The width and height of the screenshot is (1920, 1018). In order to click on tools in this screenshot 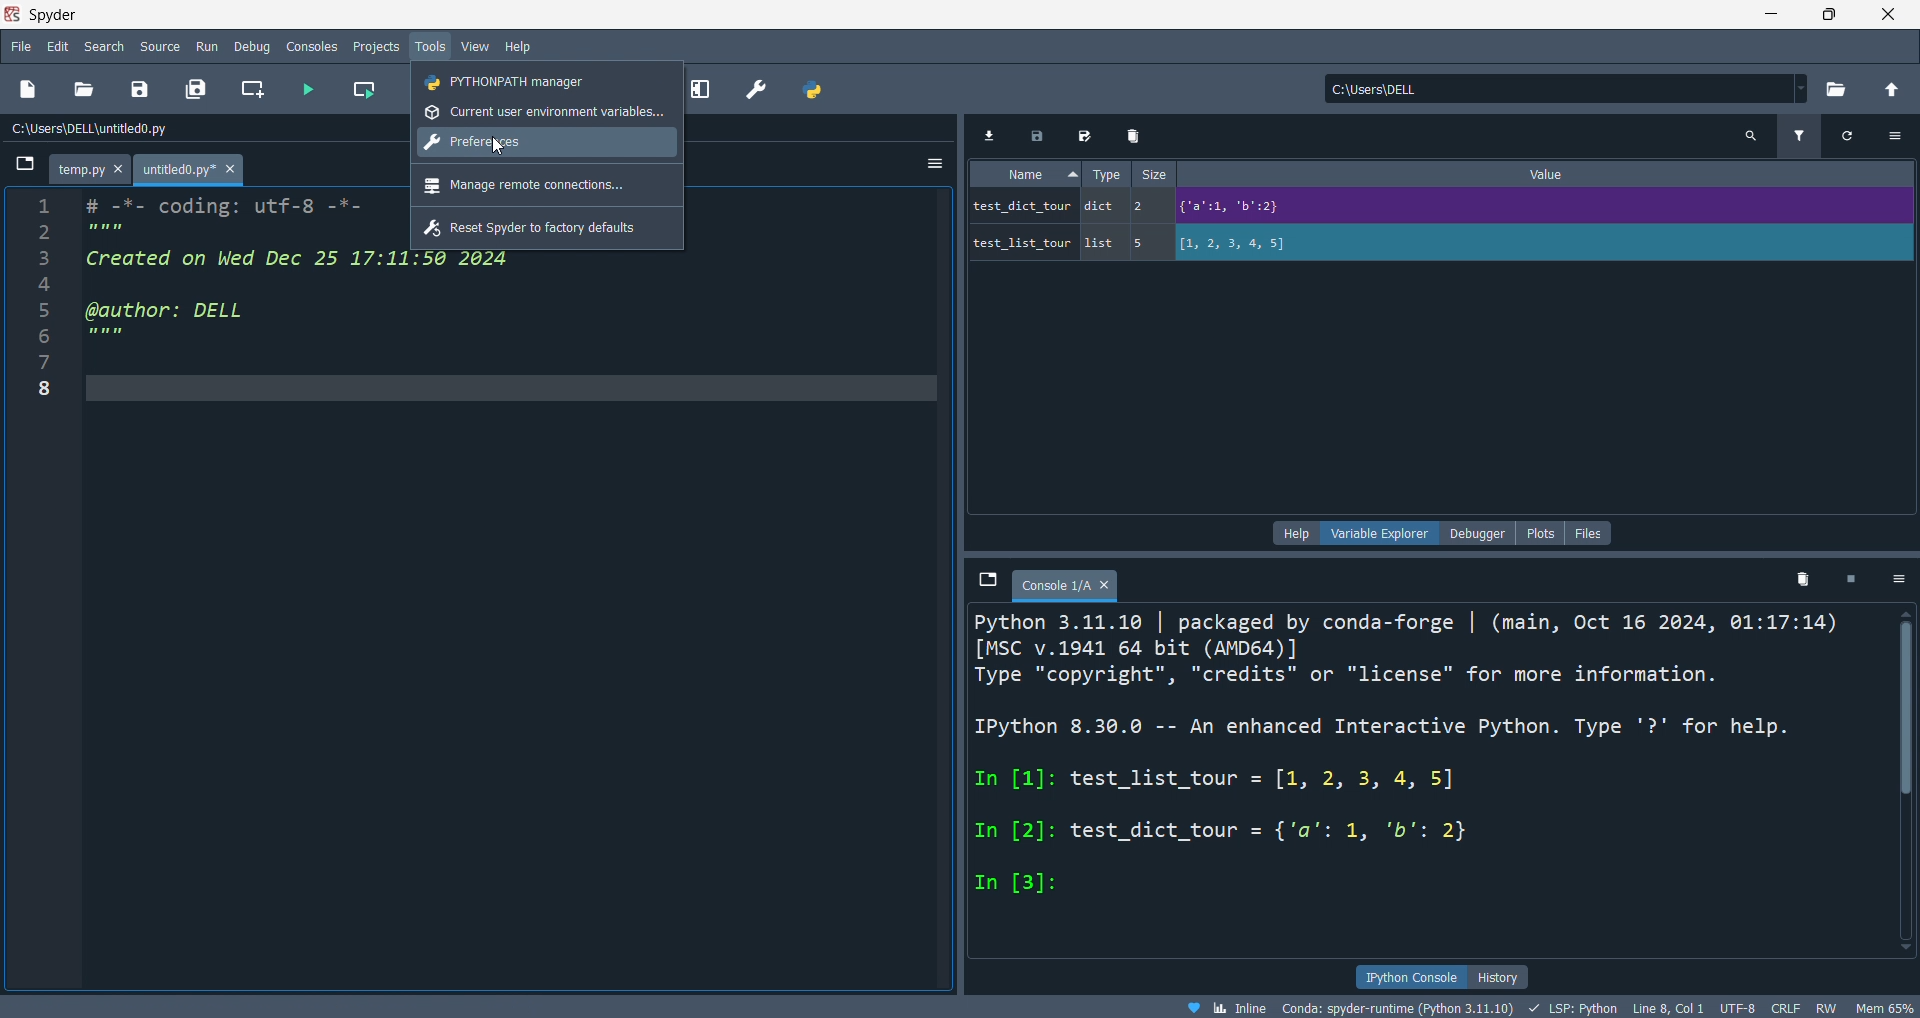, I will do `click(431, 46)`.